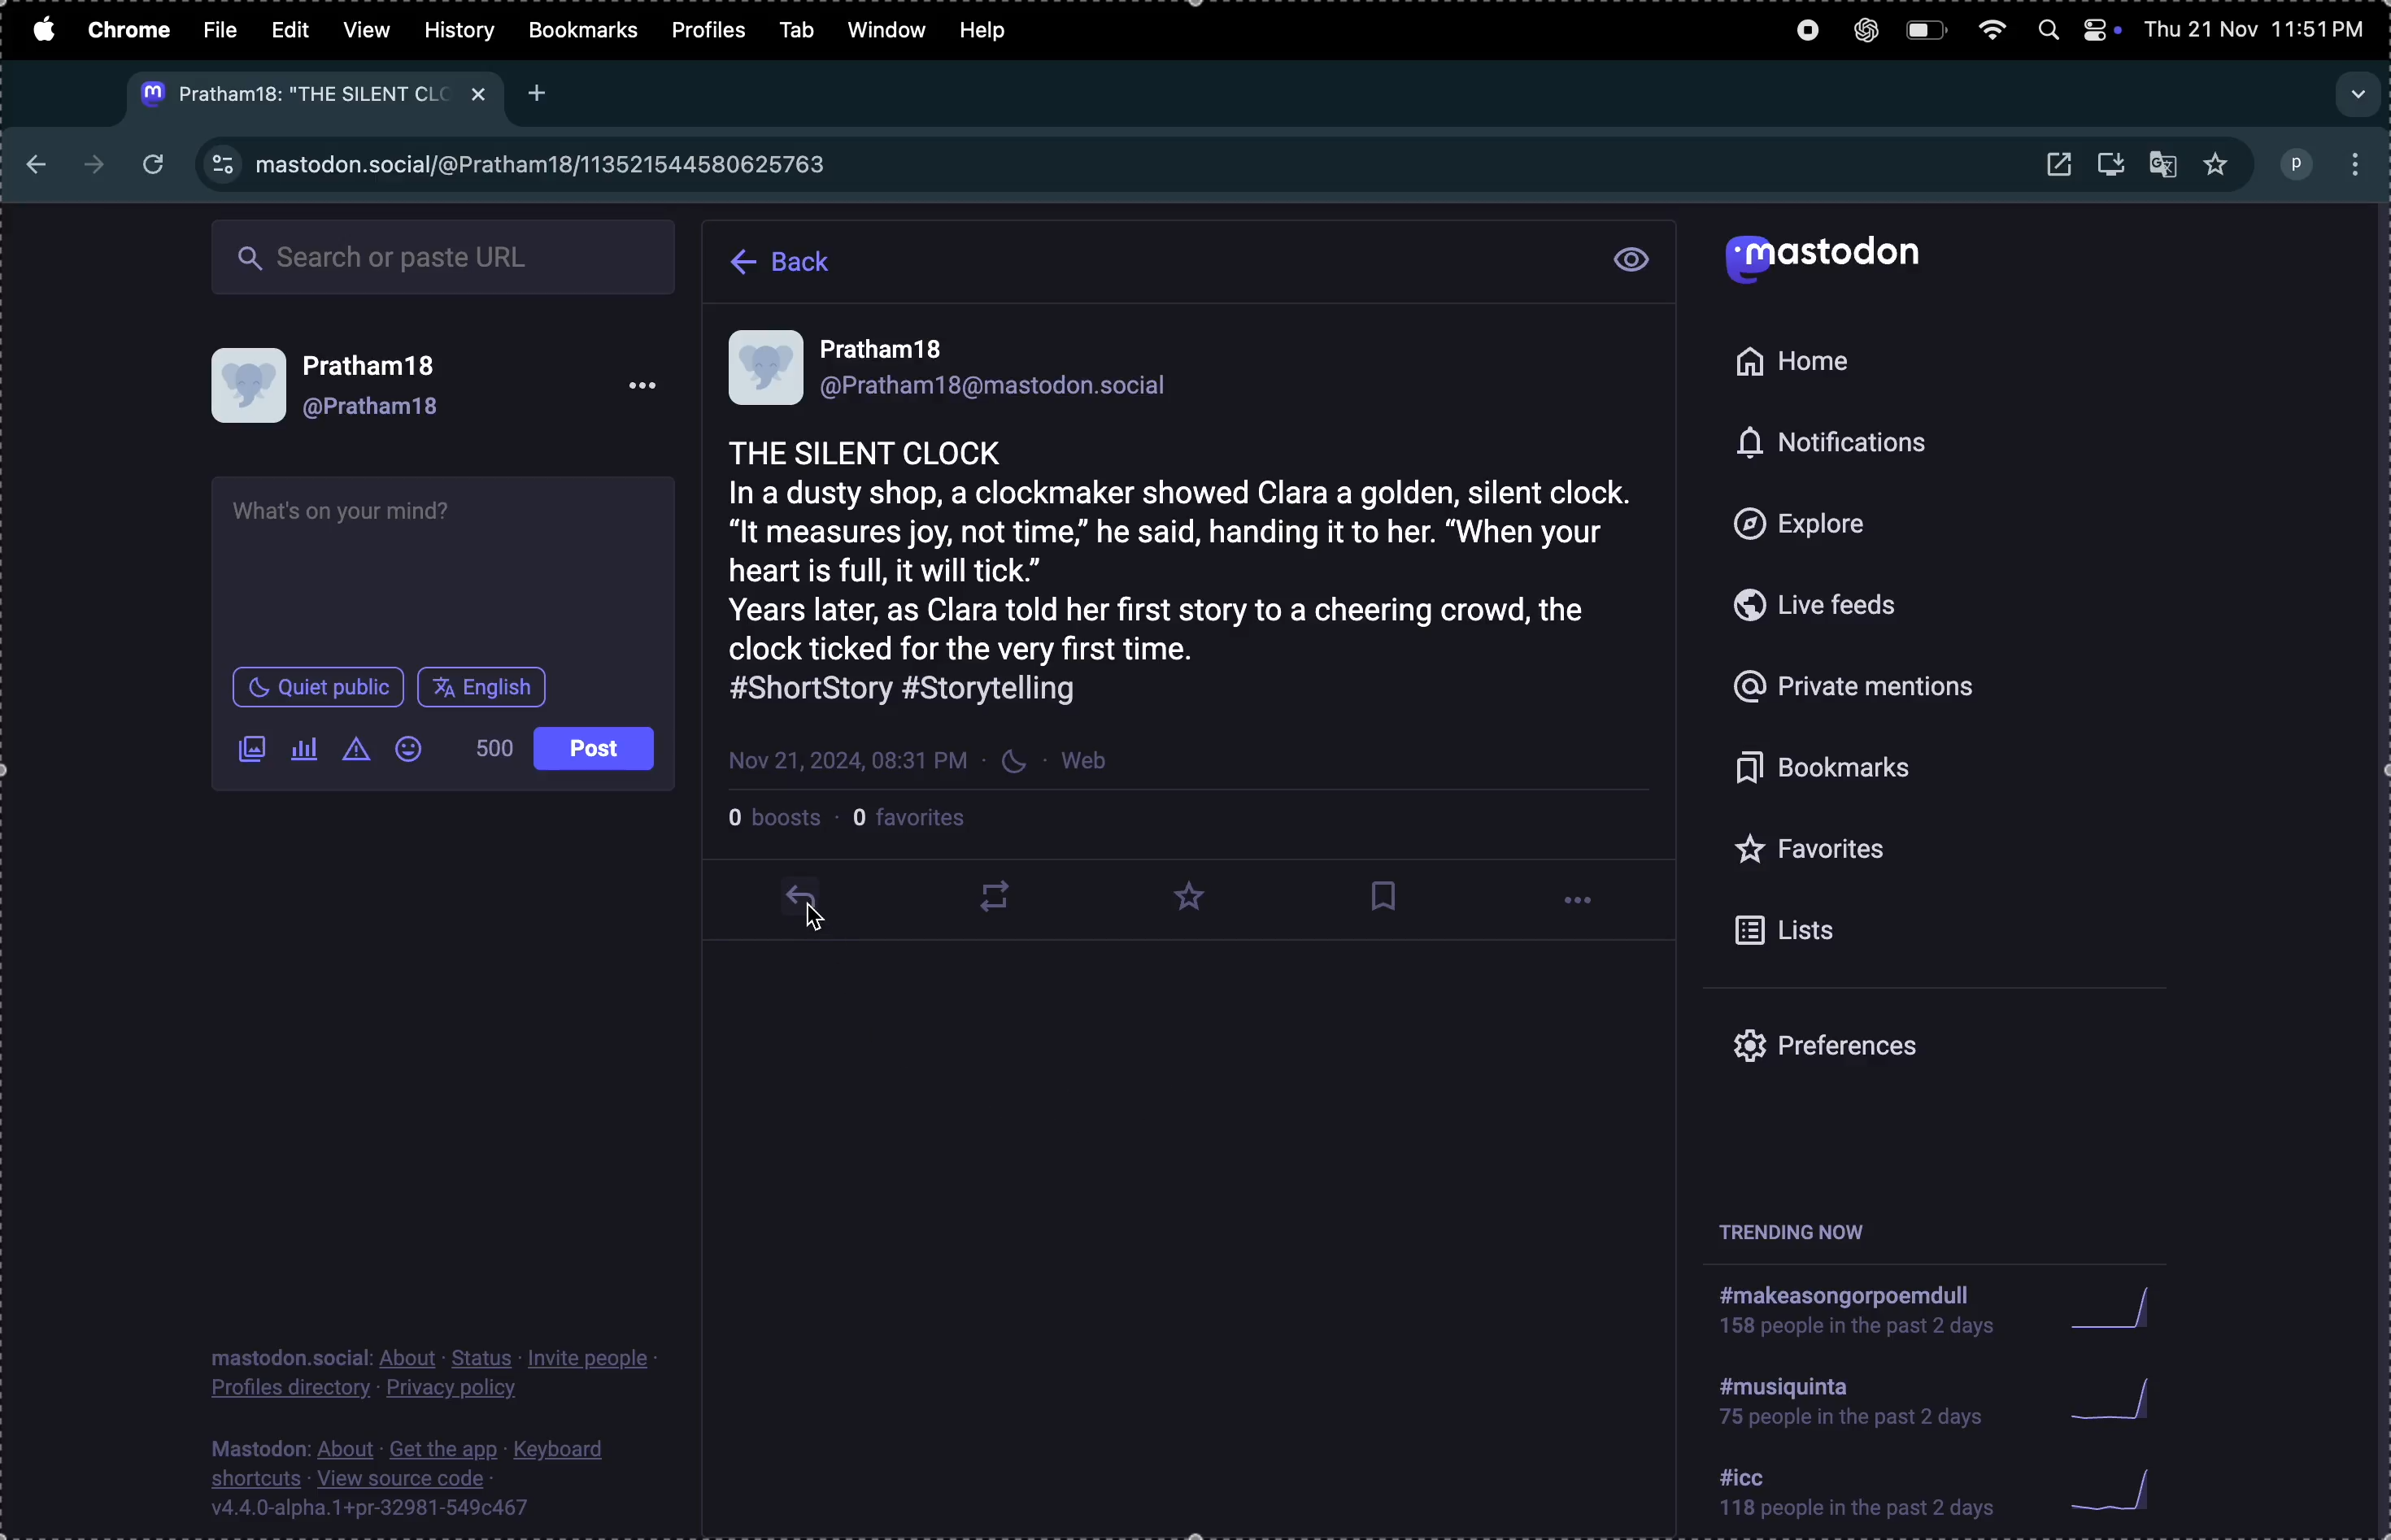 The height and width of the screenshot is (1540, 2391). What do you see at coordinates (1843, 604) in the screenshot?
I see `live feed` at bounding box center [1843, 604].